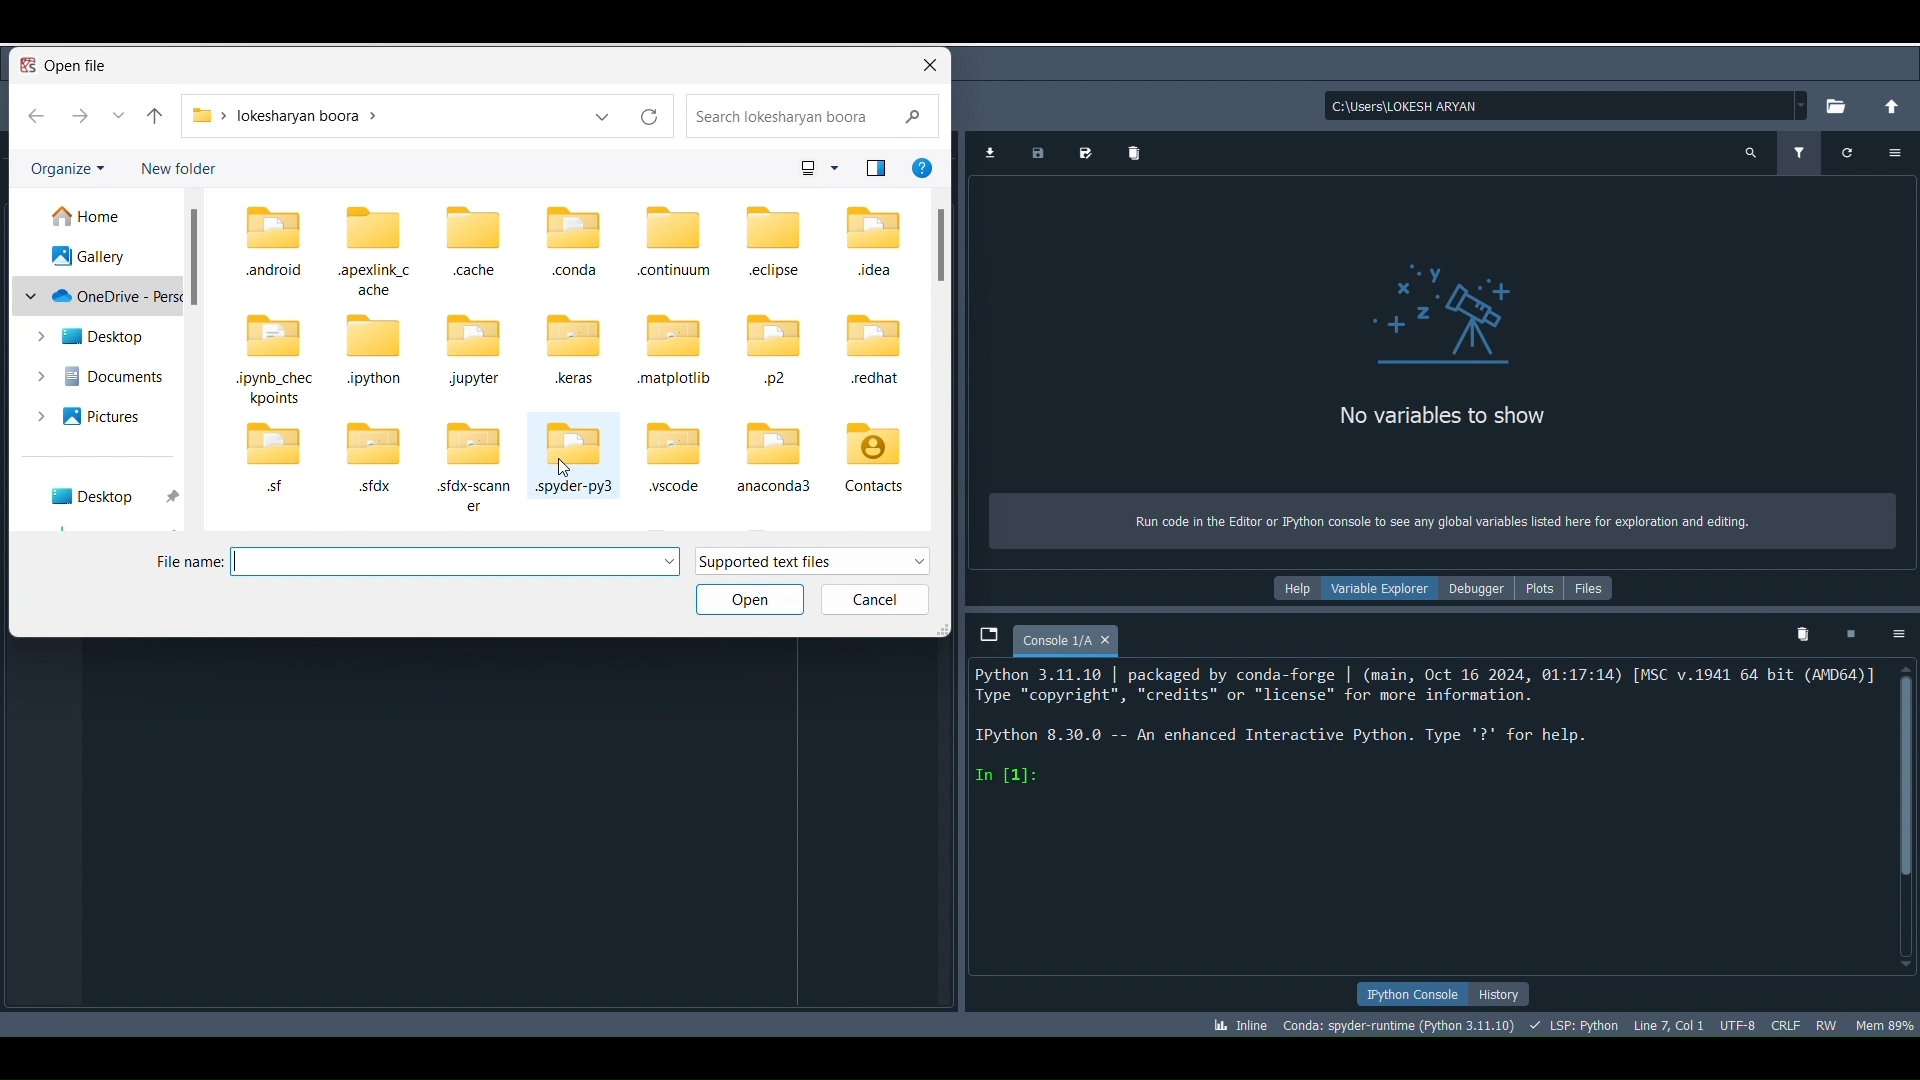 The image size is (1920, 1080). What do you see at coordinates (1664, 1022) in the screenshot?
I see `Cursor position` at bounding box center [1664, 1022].